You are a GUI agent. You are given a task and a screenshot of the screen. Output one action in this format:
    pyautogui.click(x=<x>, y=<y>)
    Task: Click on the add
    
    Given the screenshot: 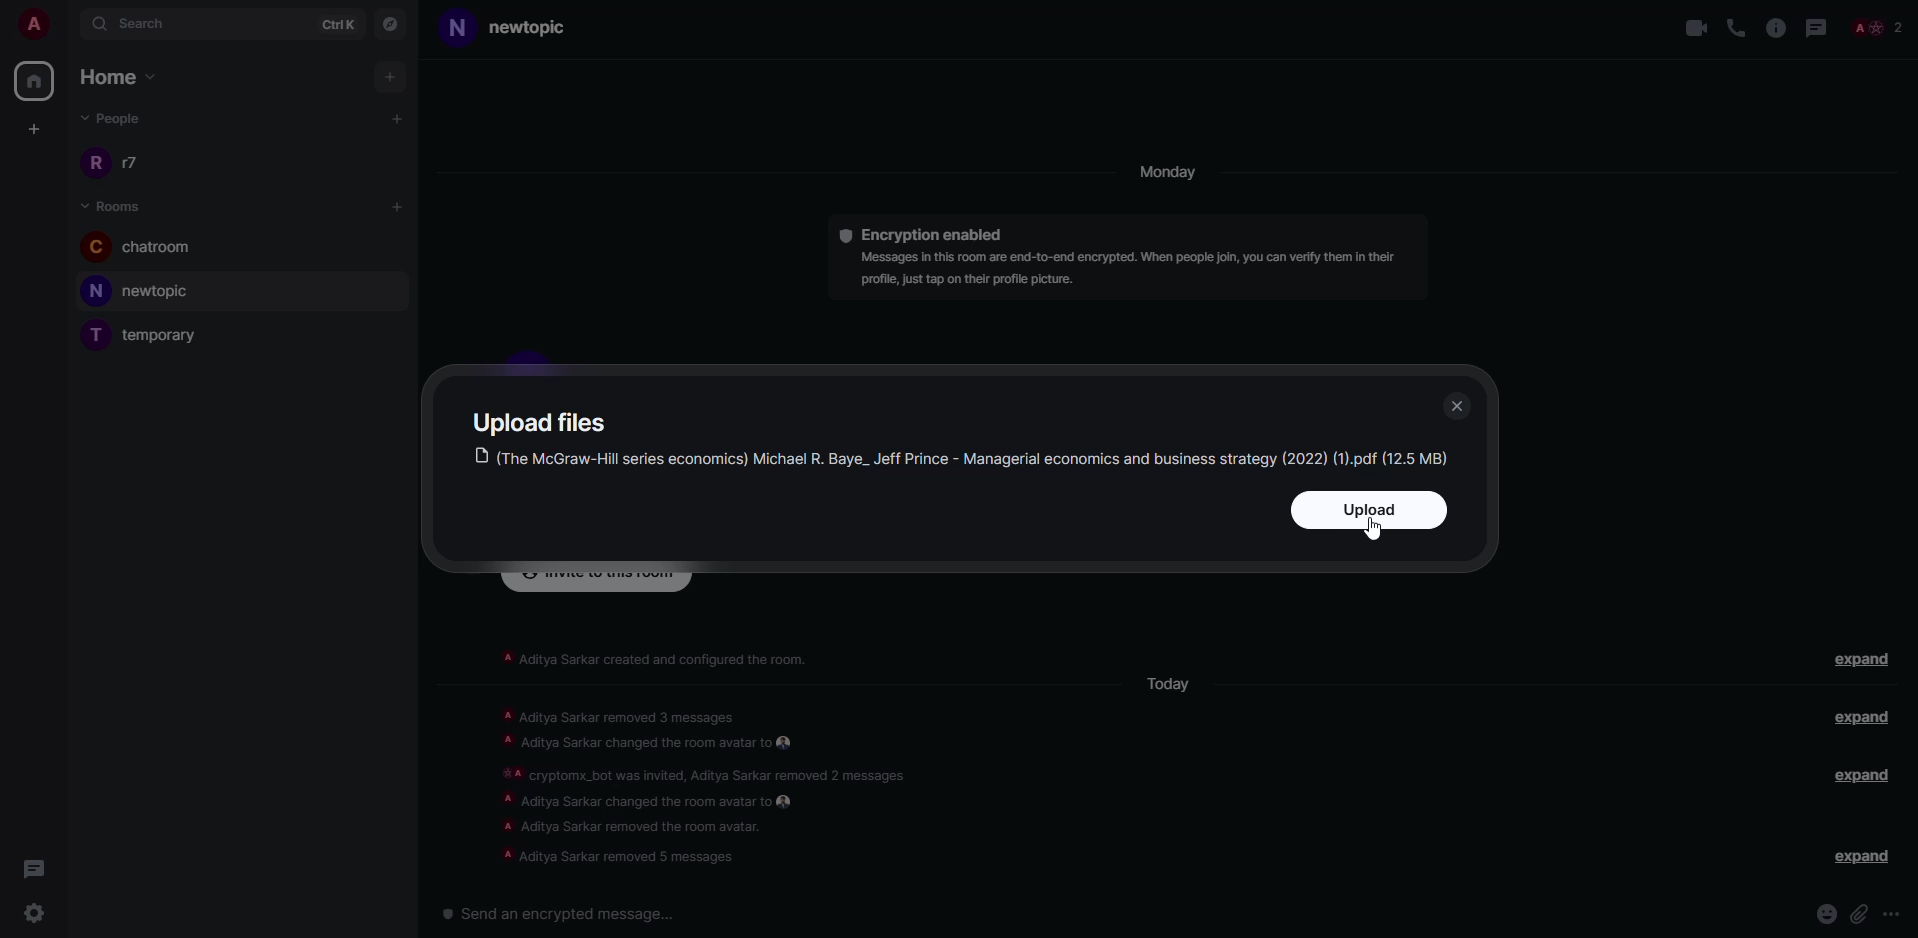 What is the action you would take?
    pyautogui.click(x=394, y=205)
    